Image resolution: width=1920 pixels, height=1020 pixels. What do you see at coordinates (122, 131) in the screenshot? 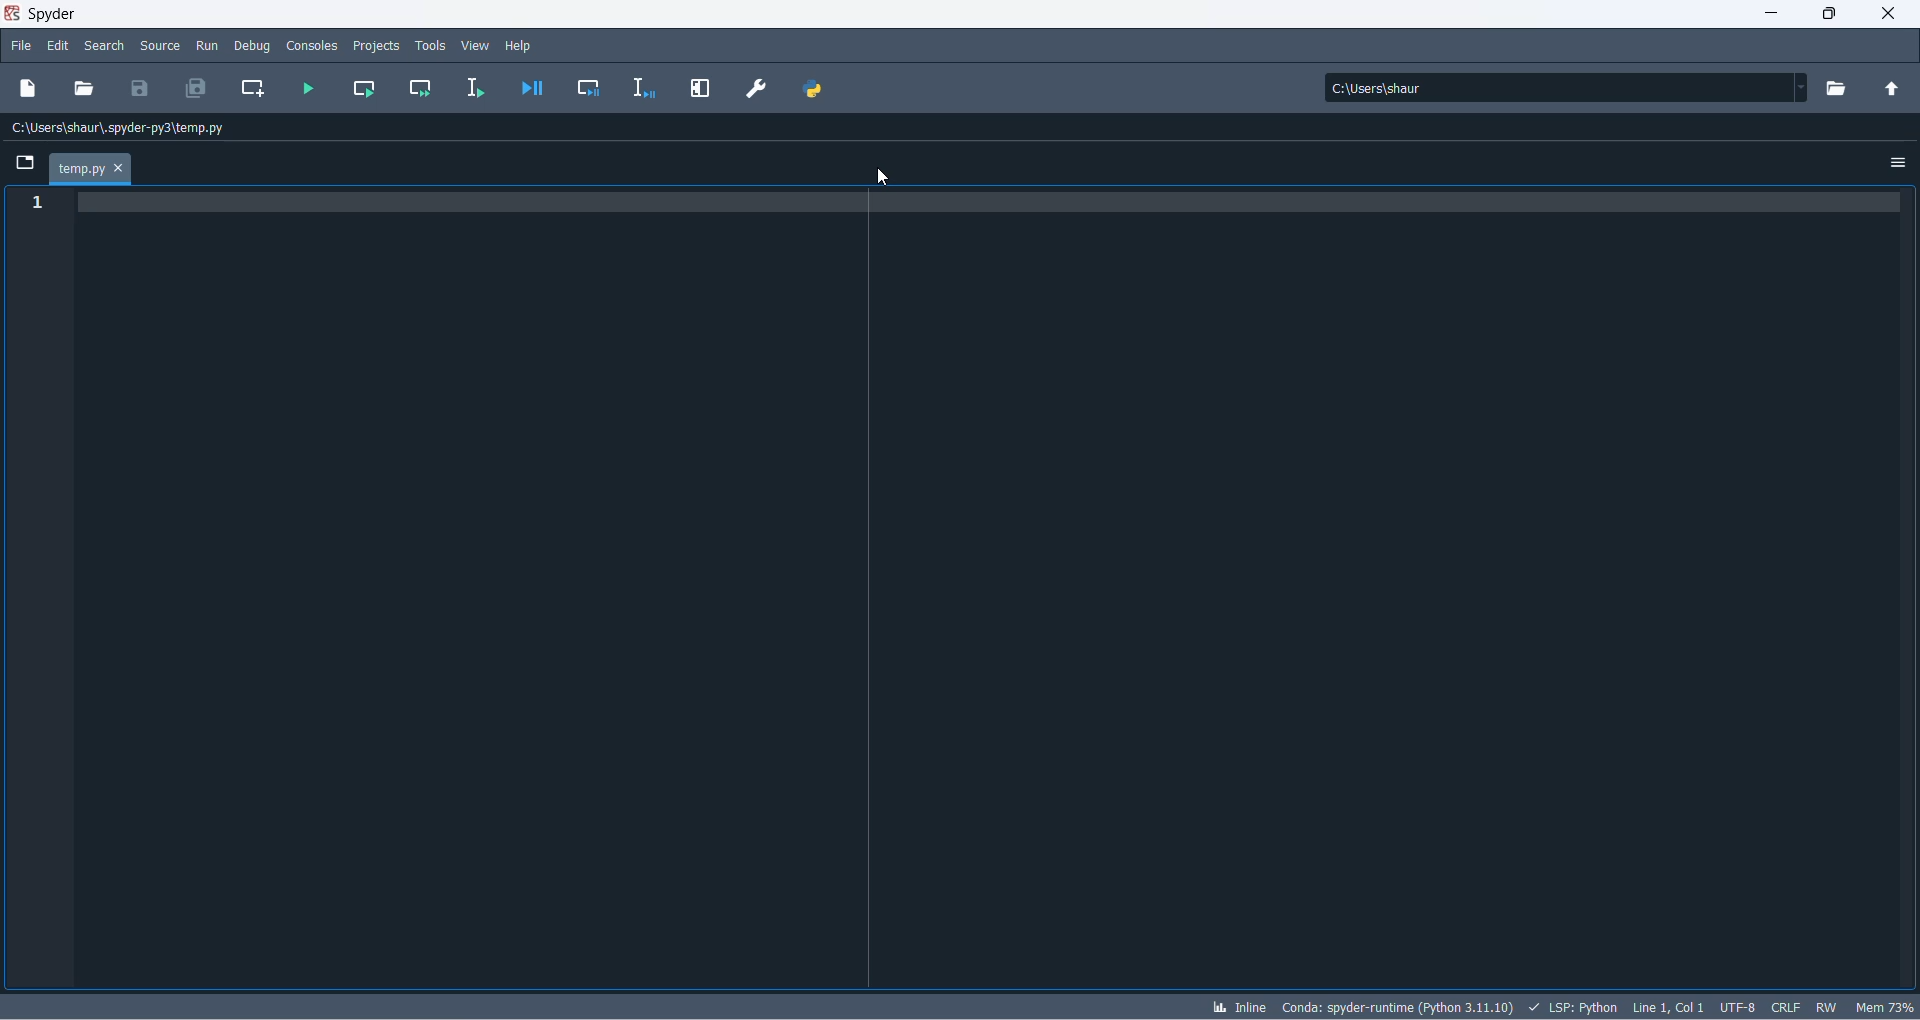
I see `path` at bounding box center [122, 131].